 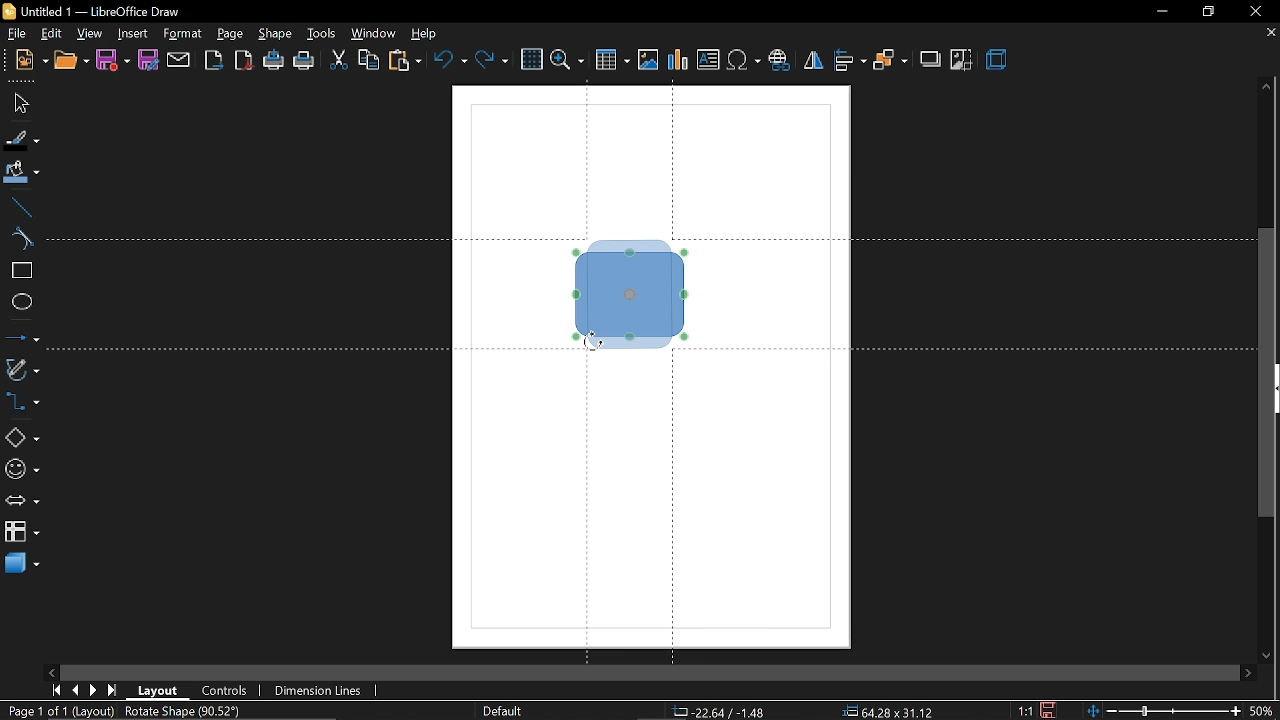 I want to click on help, so click(x=426, y=35).